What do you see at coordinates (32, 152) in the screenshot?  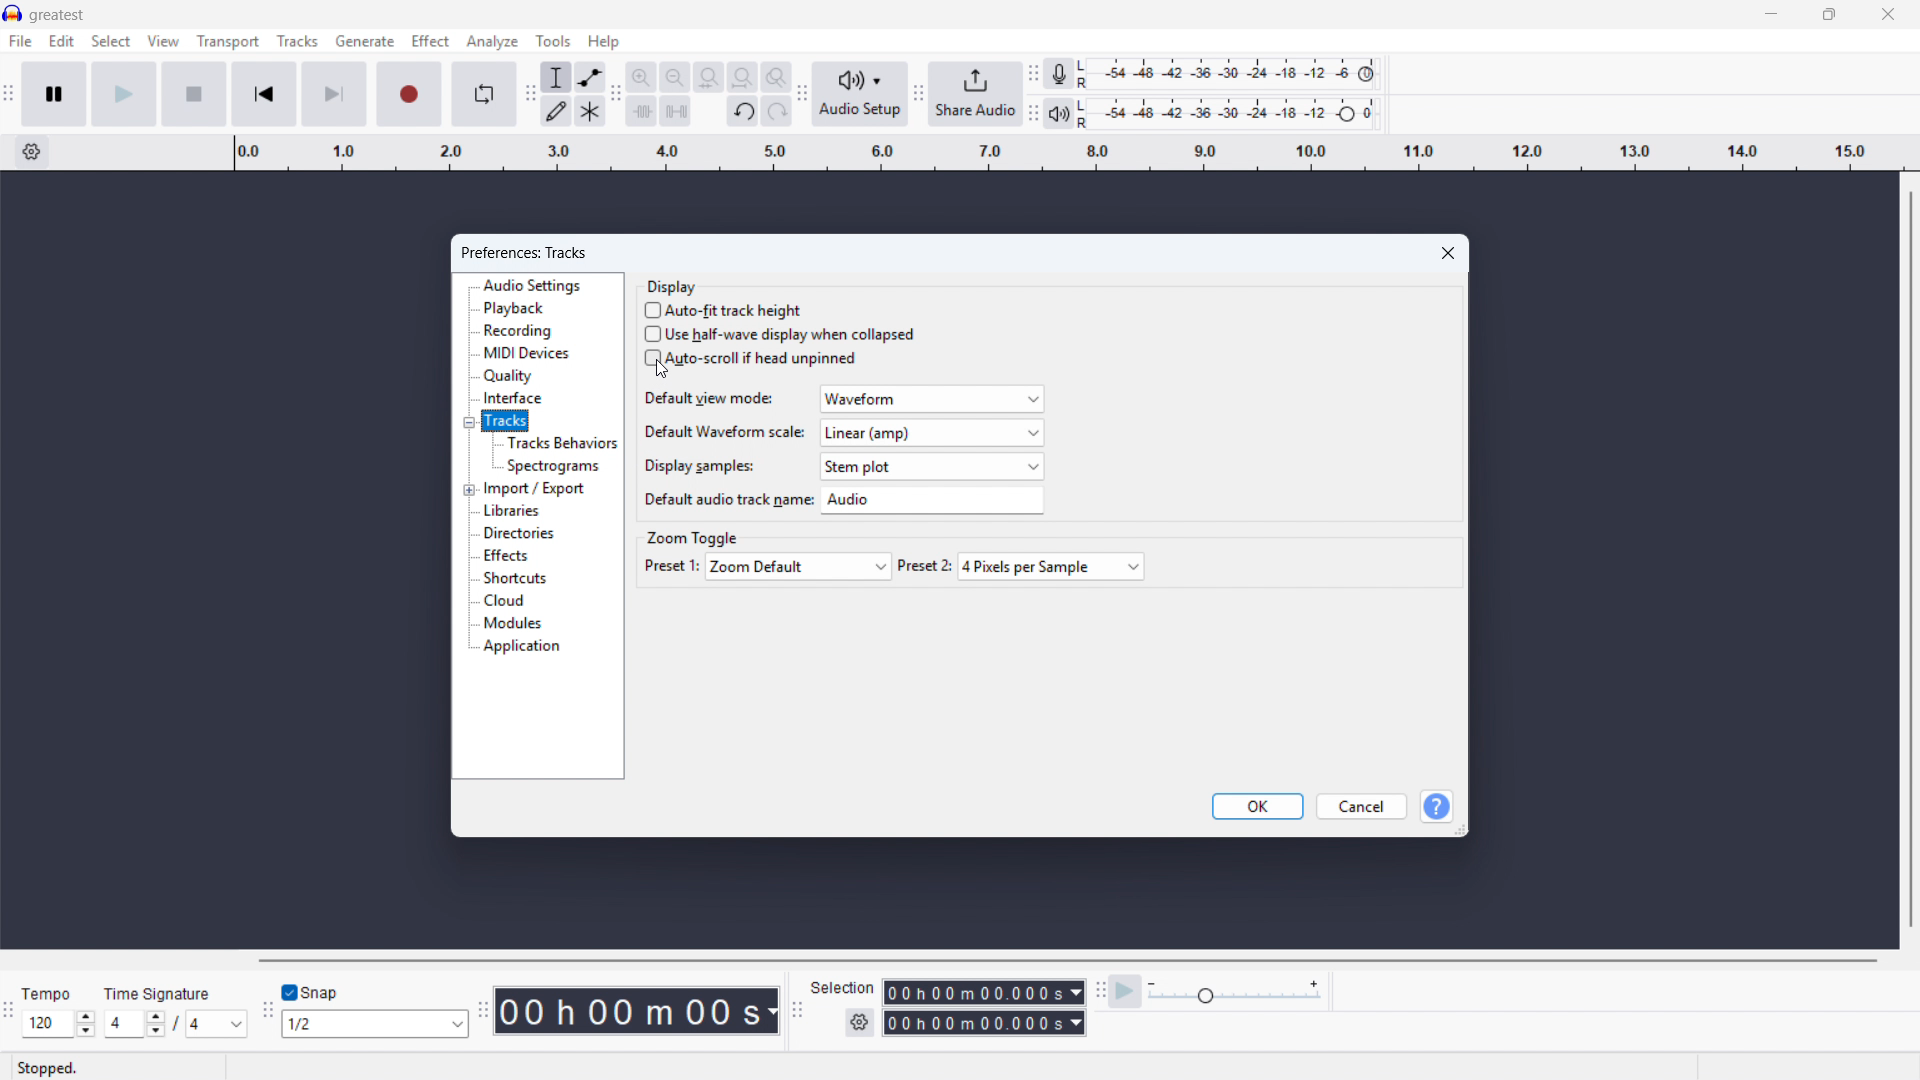 I see `Timeline settings ` at bounding box center [32, 152].